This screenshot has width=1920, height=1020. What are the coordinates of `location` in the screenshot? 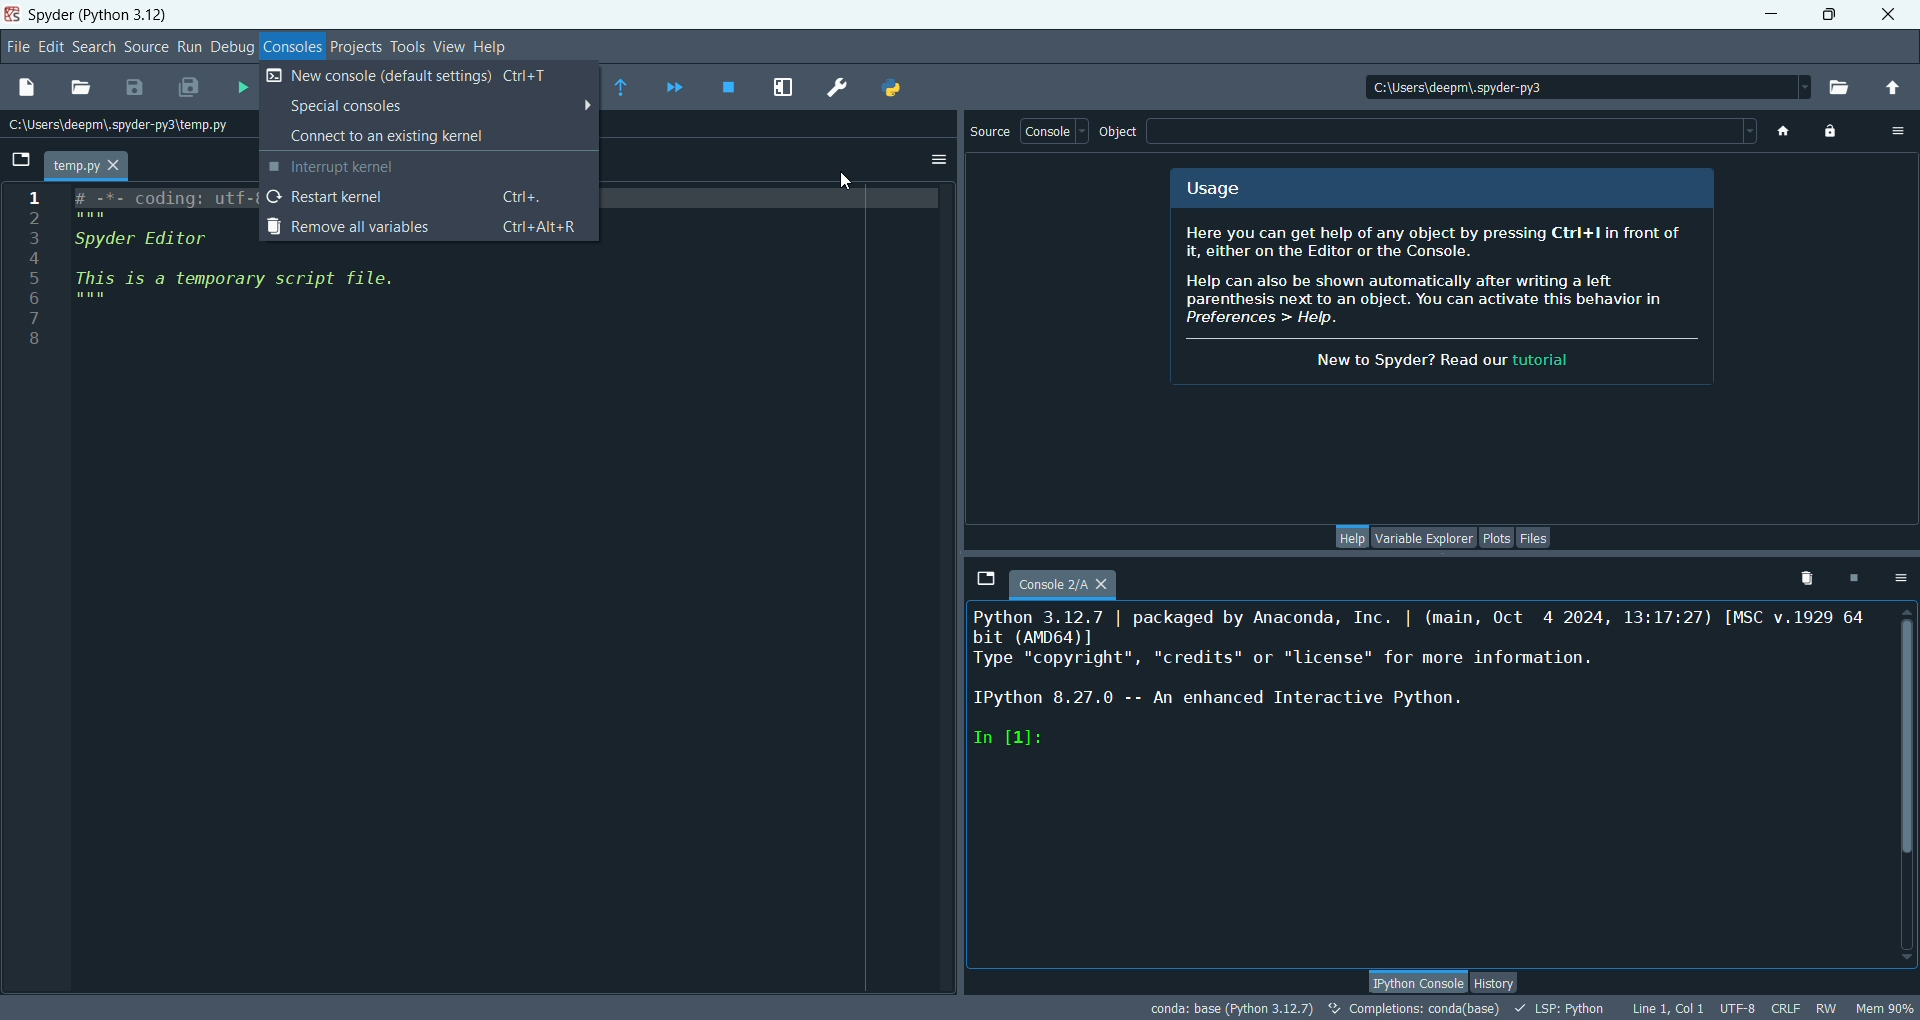 It's located at (119, 124).